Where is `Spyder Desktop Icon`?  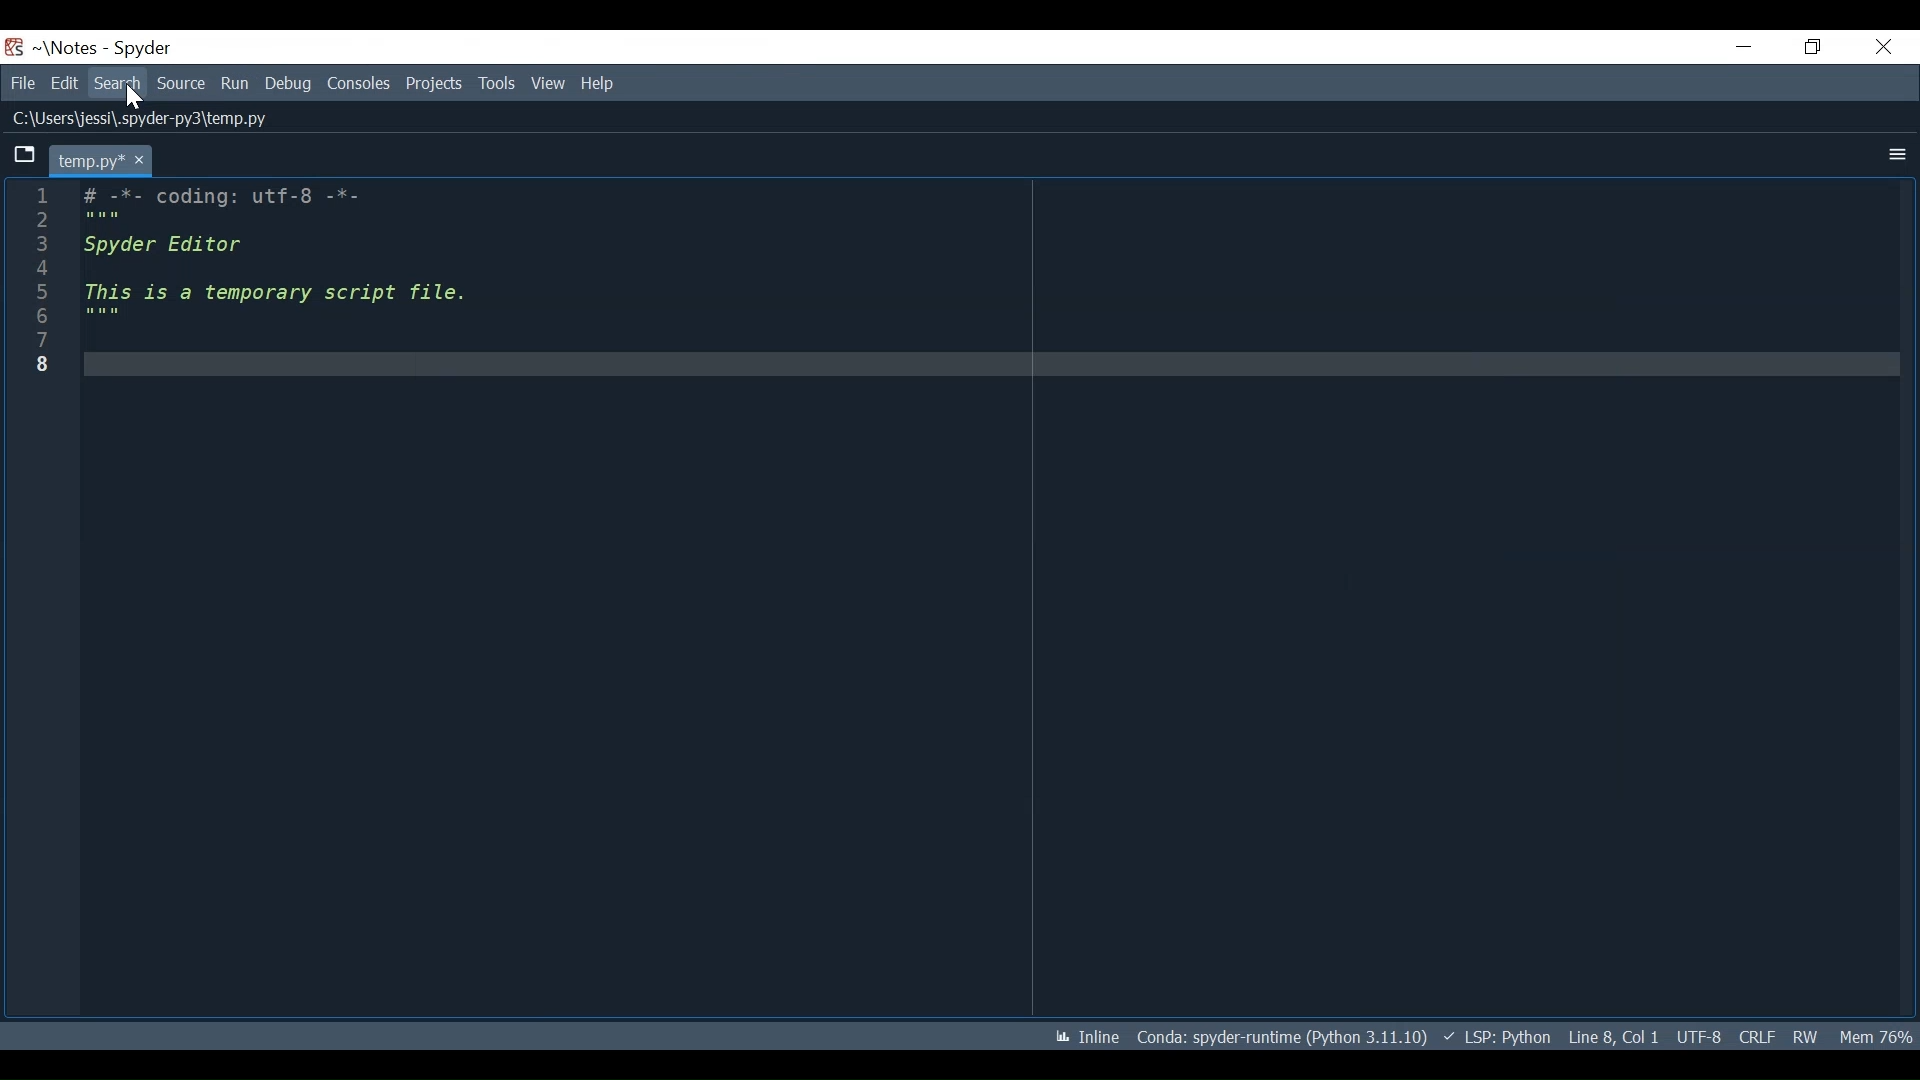
Spyder Desktop Icon is located at coordinates (16, 48).